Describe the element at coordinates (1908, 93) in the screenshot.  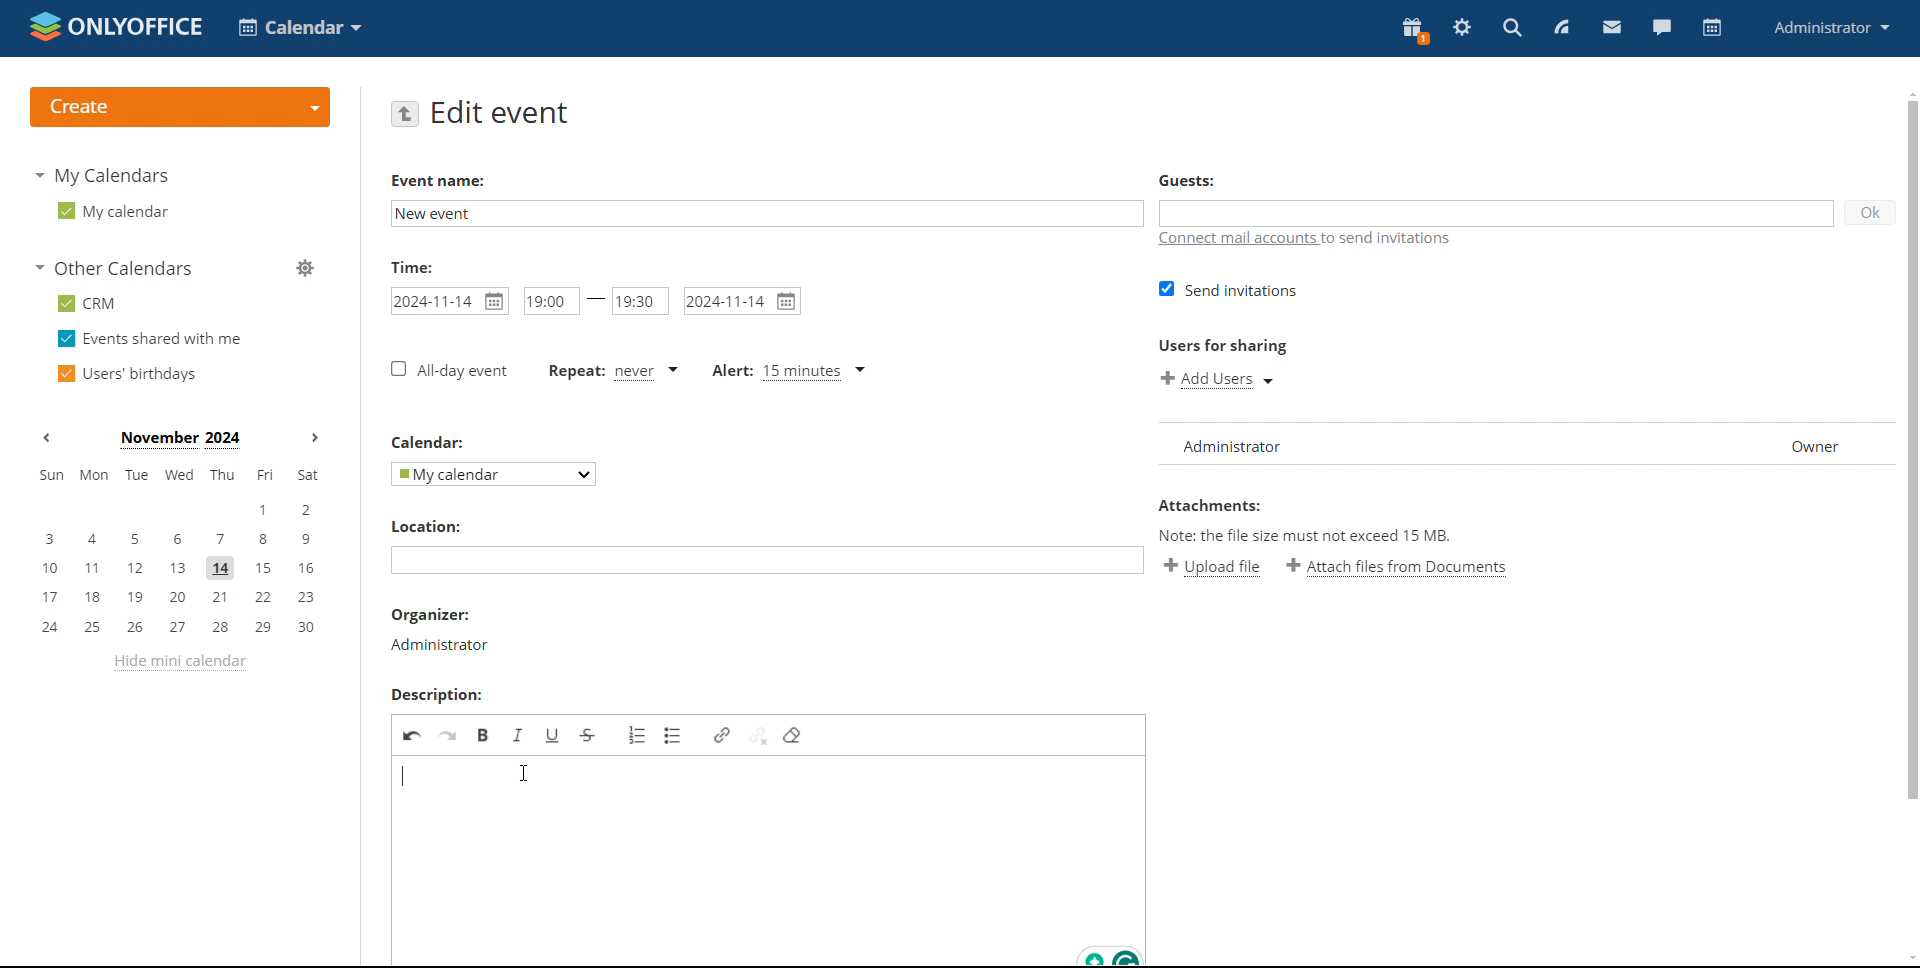
I see `scroll up` at that location.